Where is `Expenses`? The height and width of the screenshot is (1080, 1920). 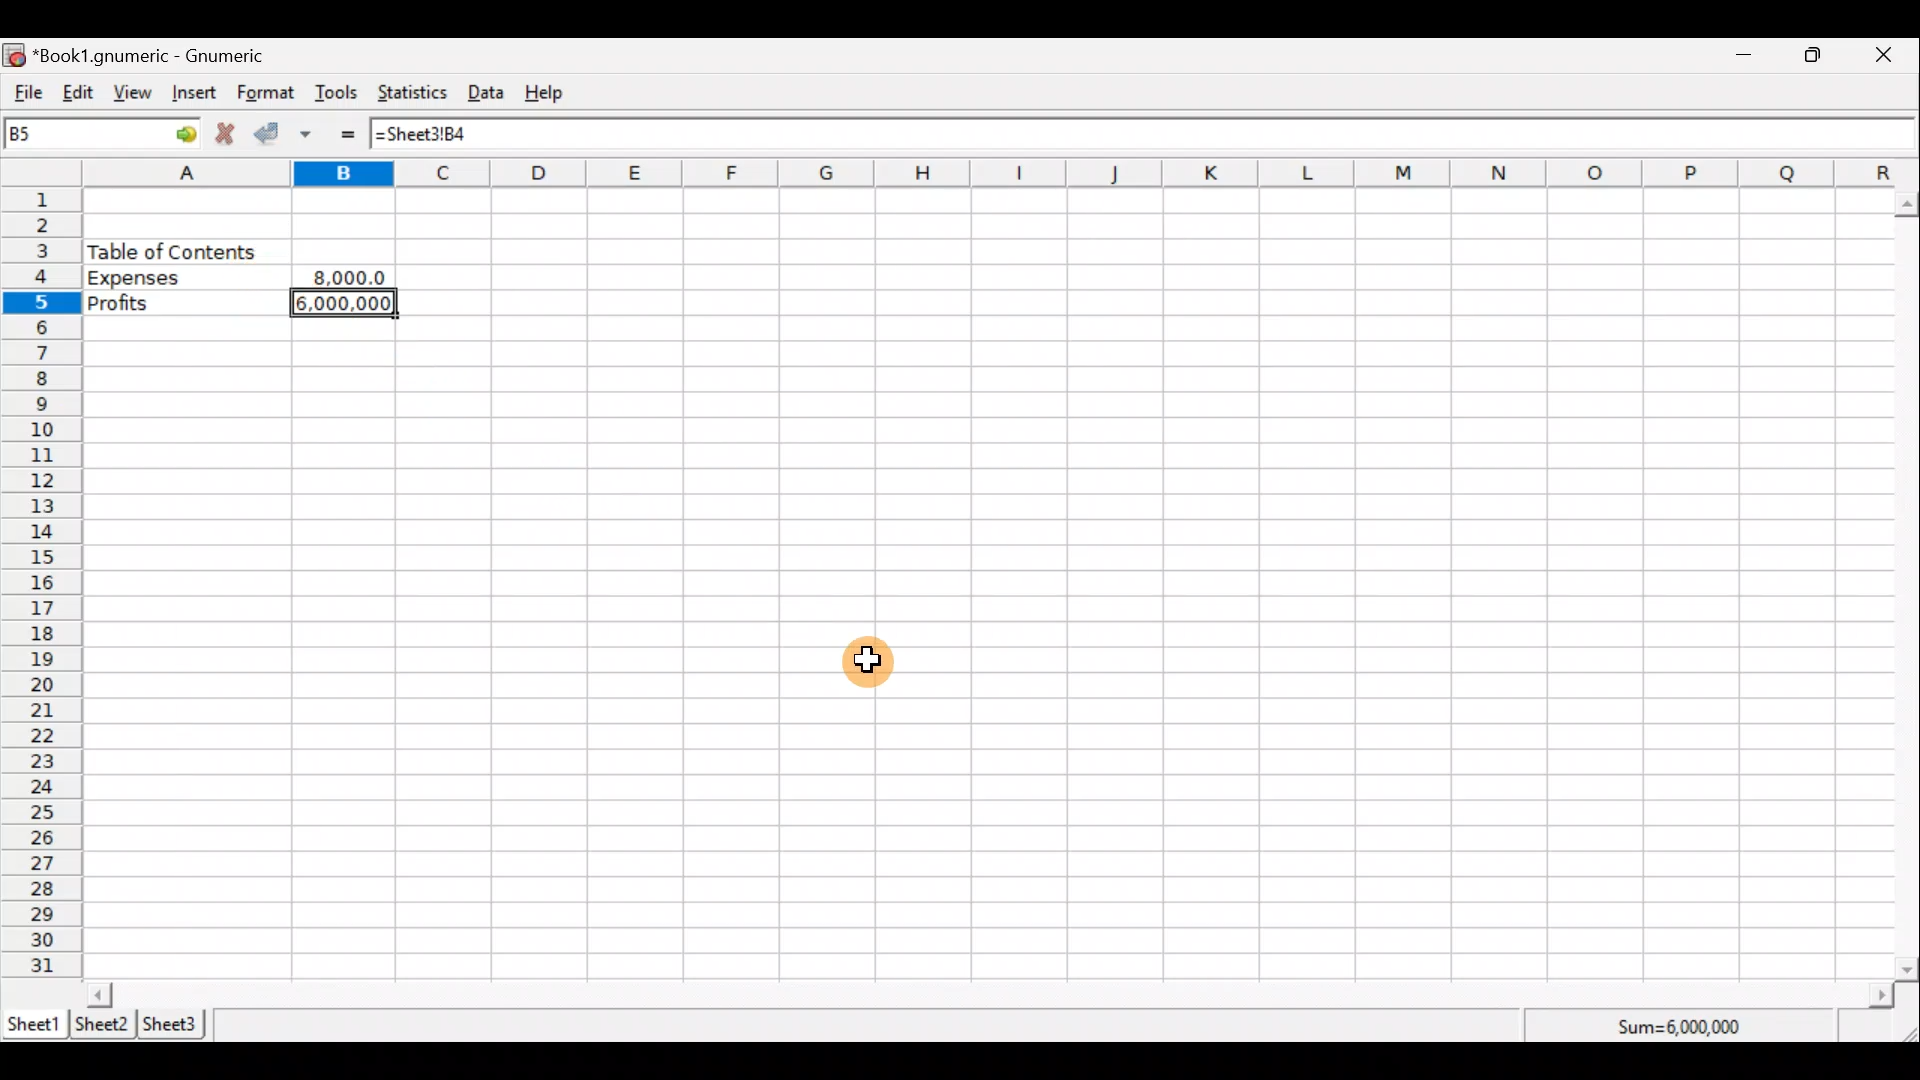 Expenses is located at coordinates (181, 278).